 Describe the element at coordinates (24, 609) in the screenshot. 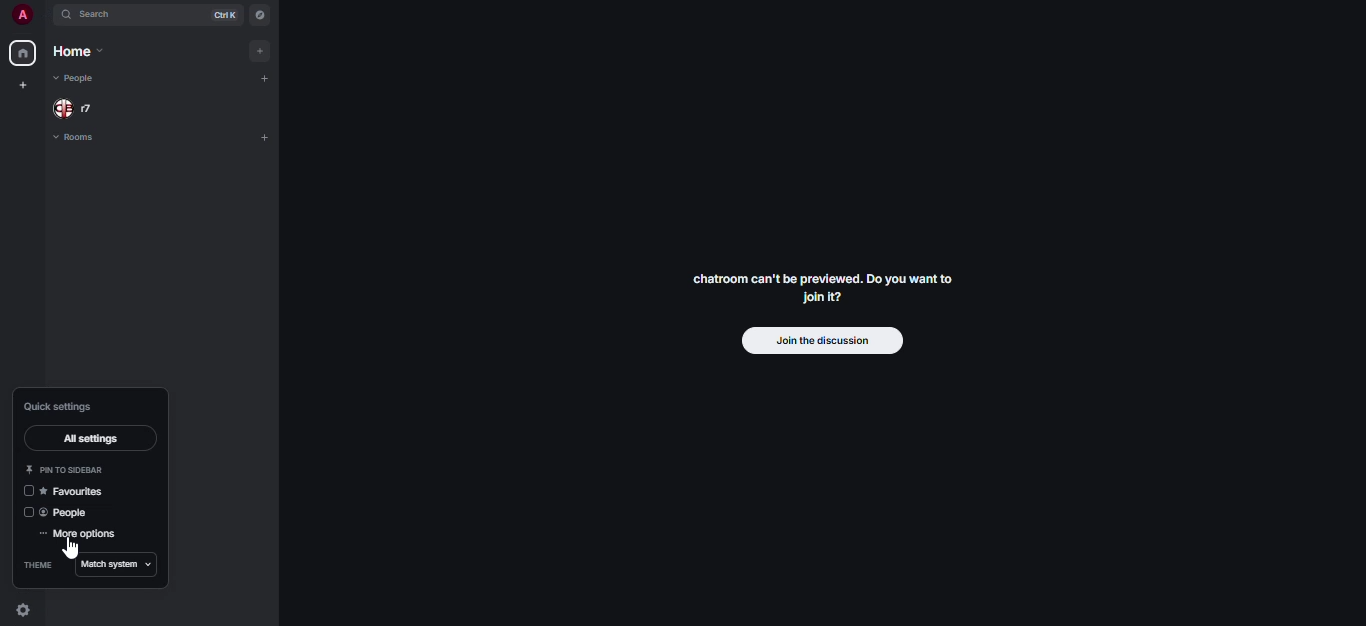

I see `quick settings` at that location.